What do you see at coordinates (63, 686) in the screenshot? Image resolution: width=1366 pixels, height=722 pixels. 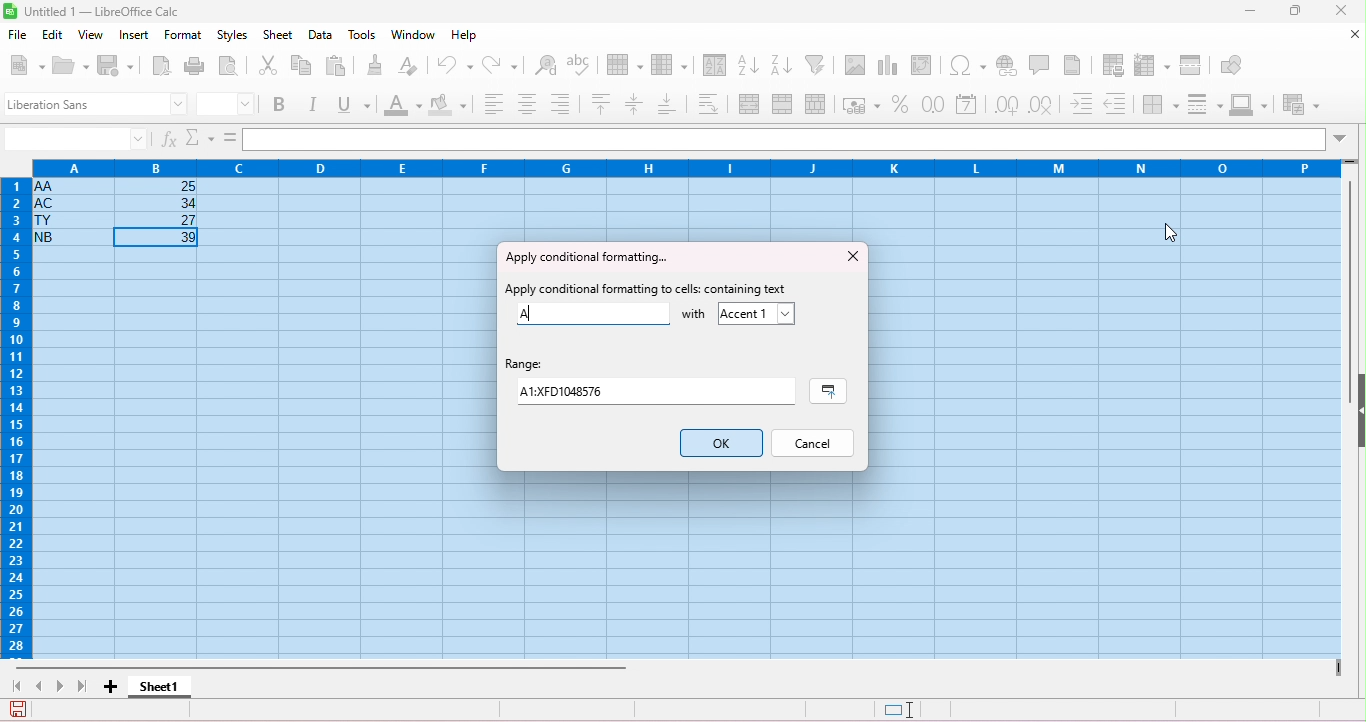 I see `next sheet` at bounding box center [63, 686].